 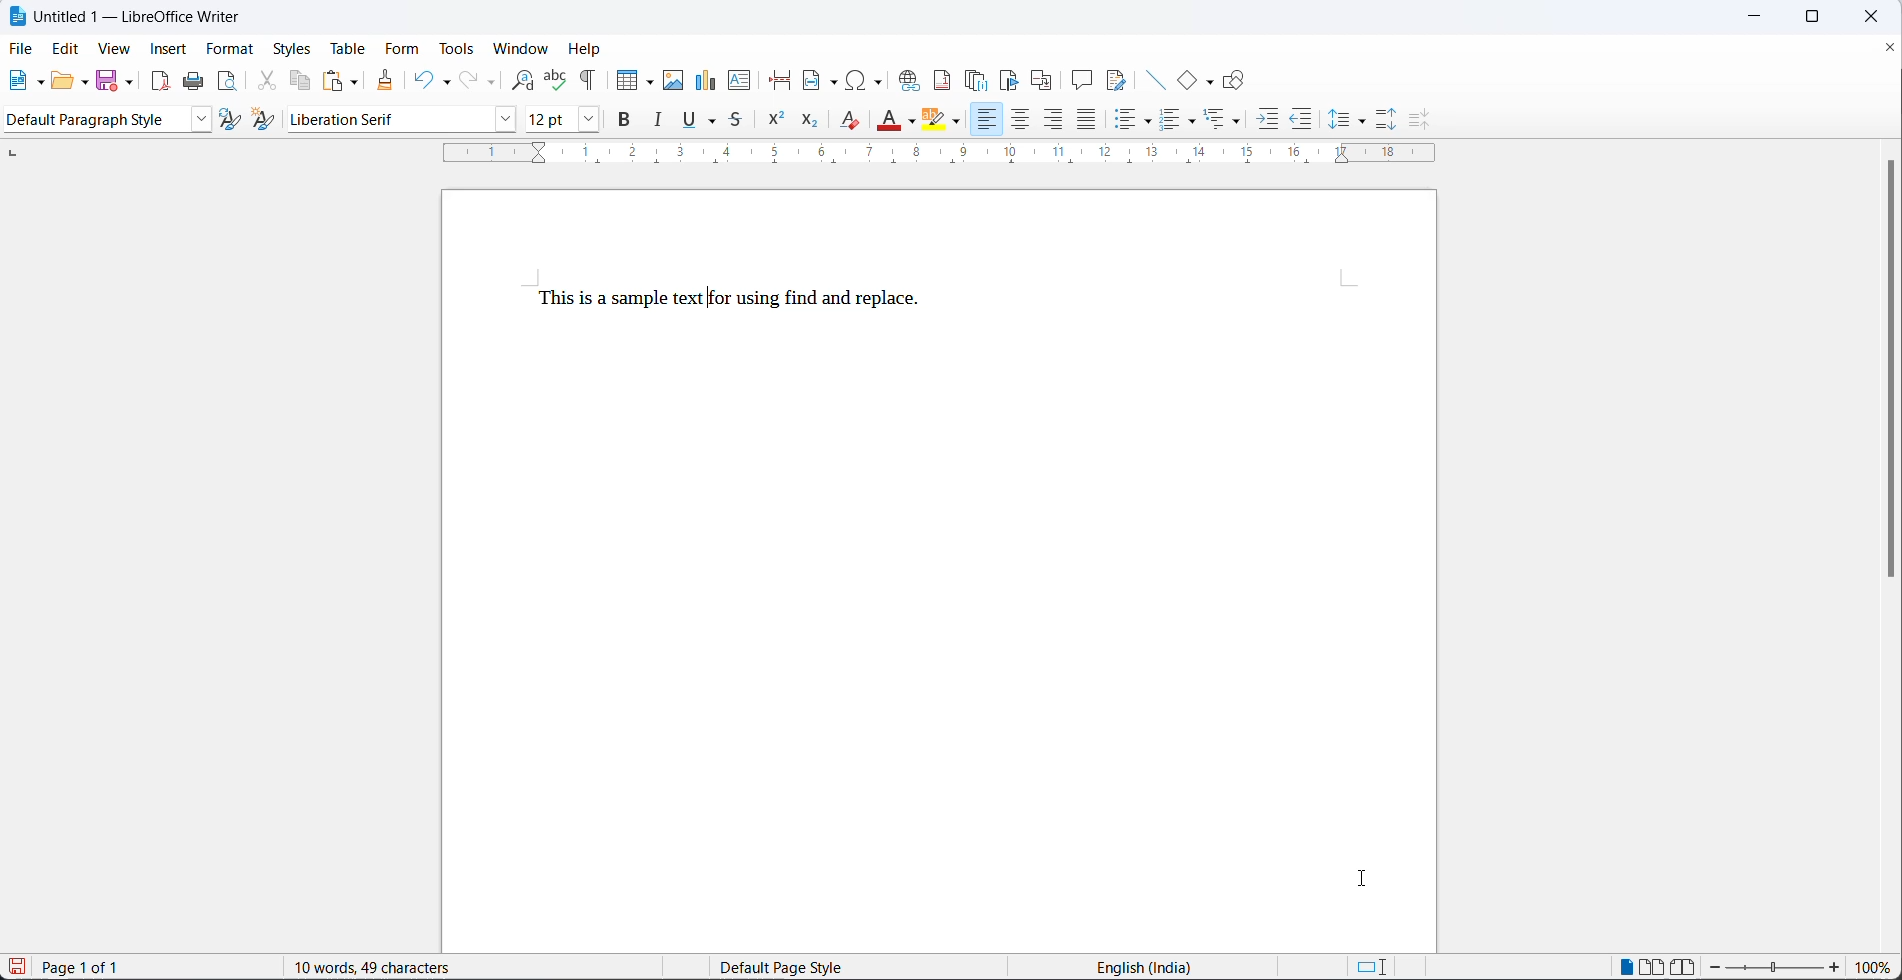 What do you see at coordinates (1269, 122) in the screenshot?
I see `increase indent` at bounding box center [1269, 122].